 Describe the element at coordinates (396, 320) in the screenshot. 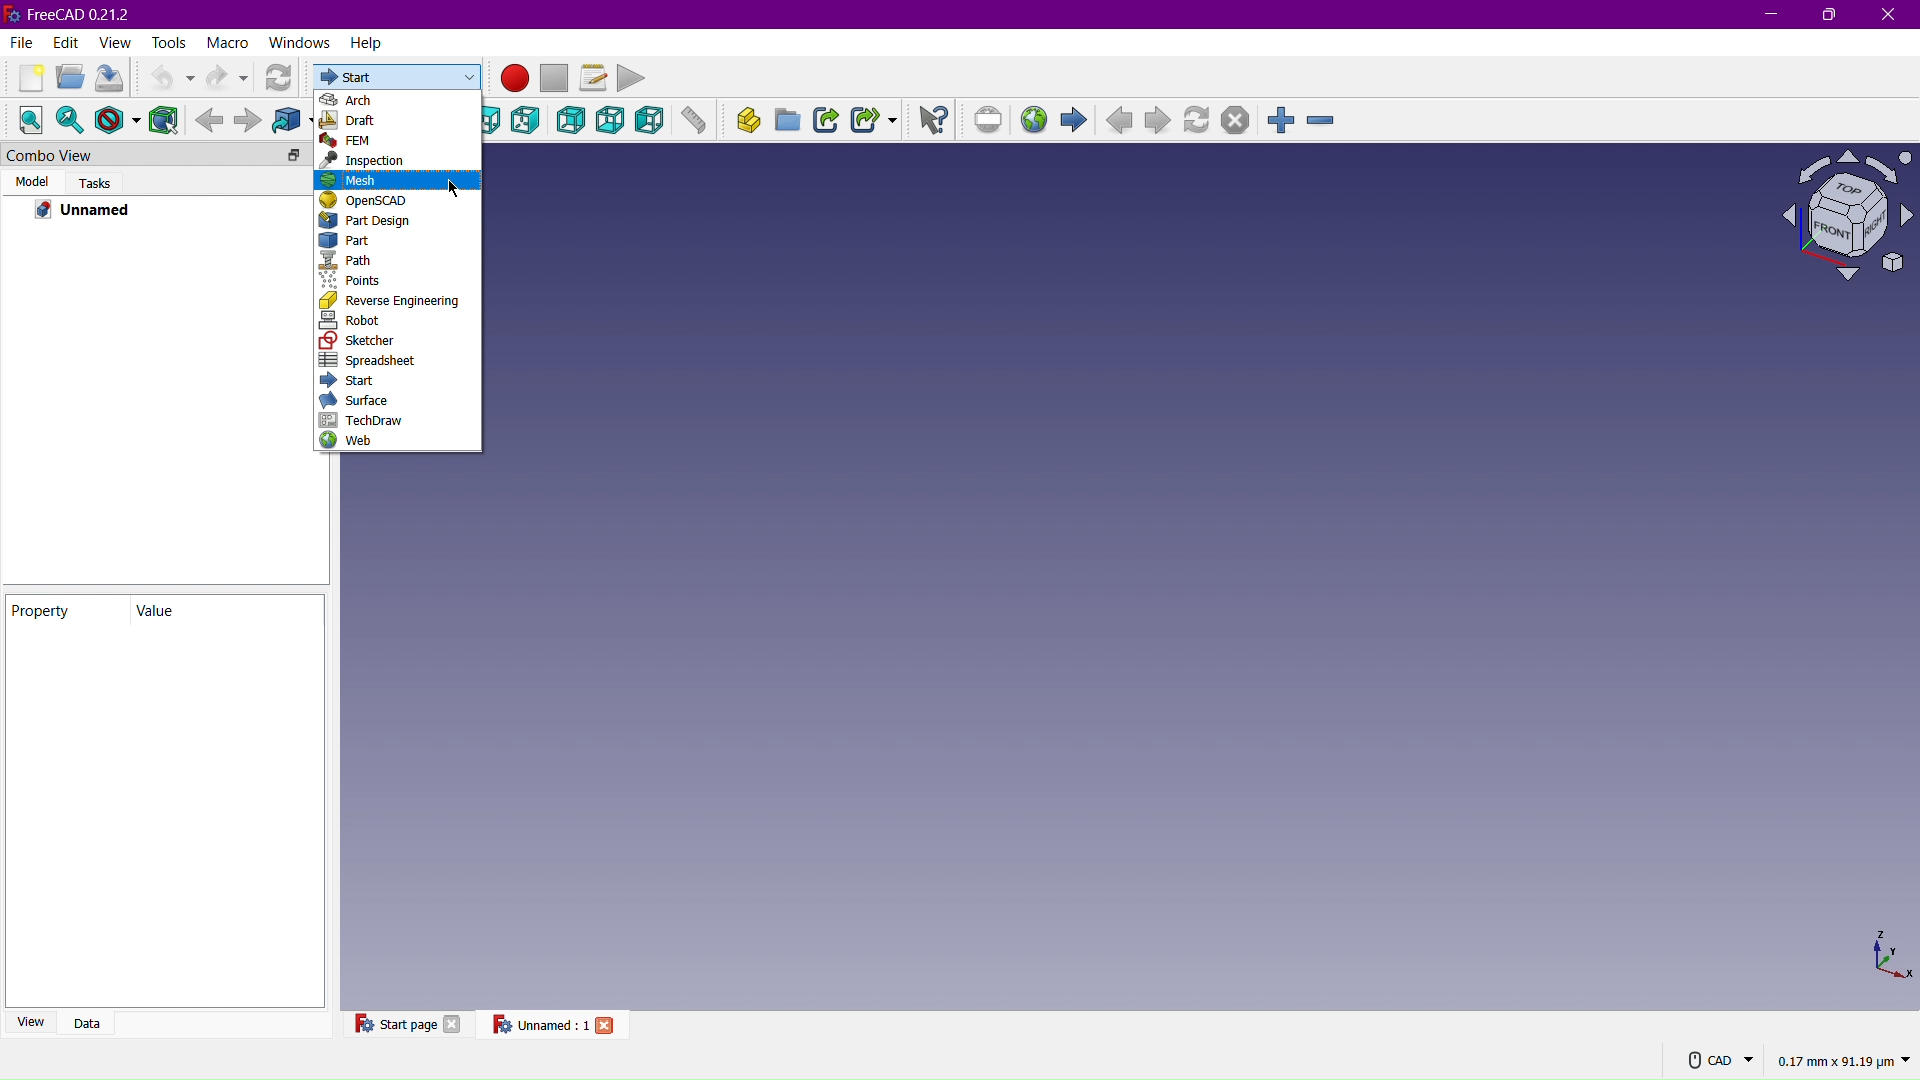

I see `Robot` at that location.